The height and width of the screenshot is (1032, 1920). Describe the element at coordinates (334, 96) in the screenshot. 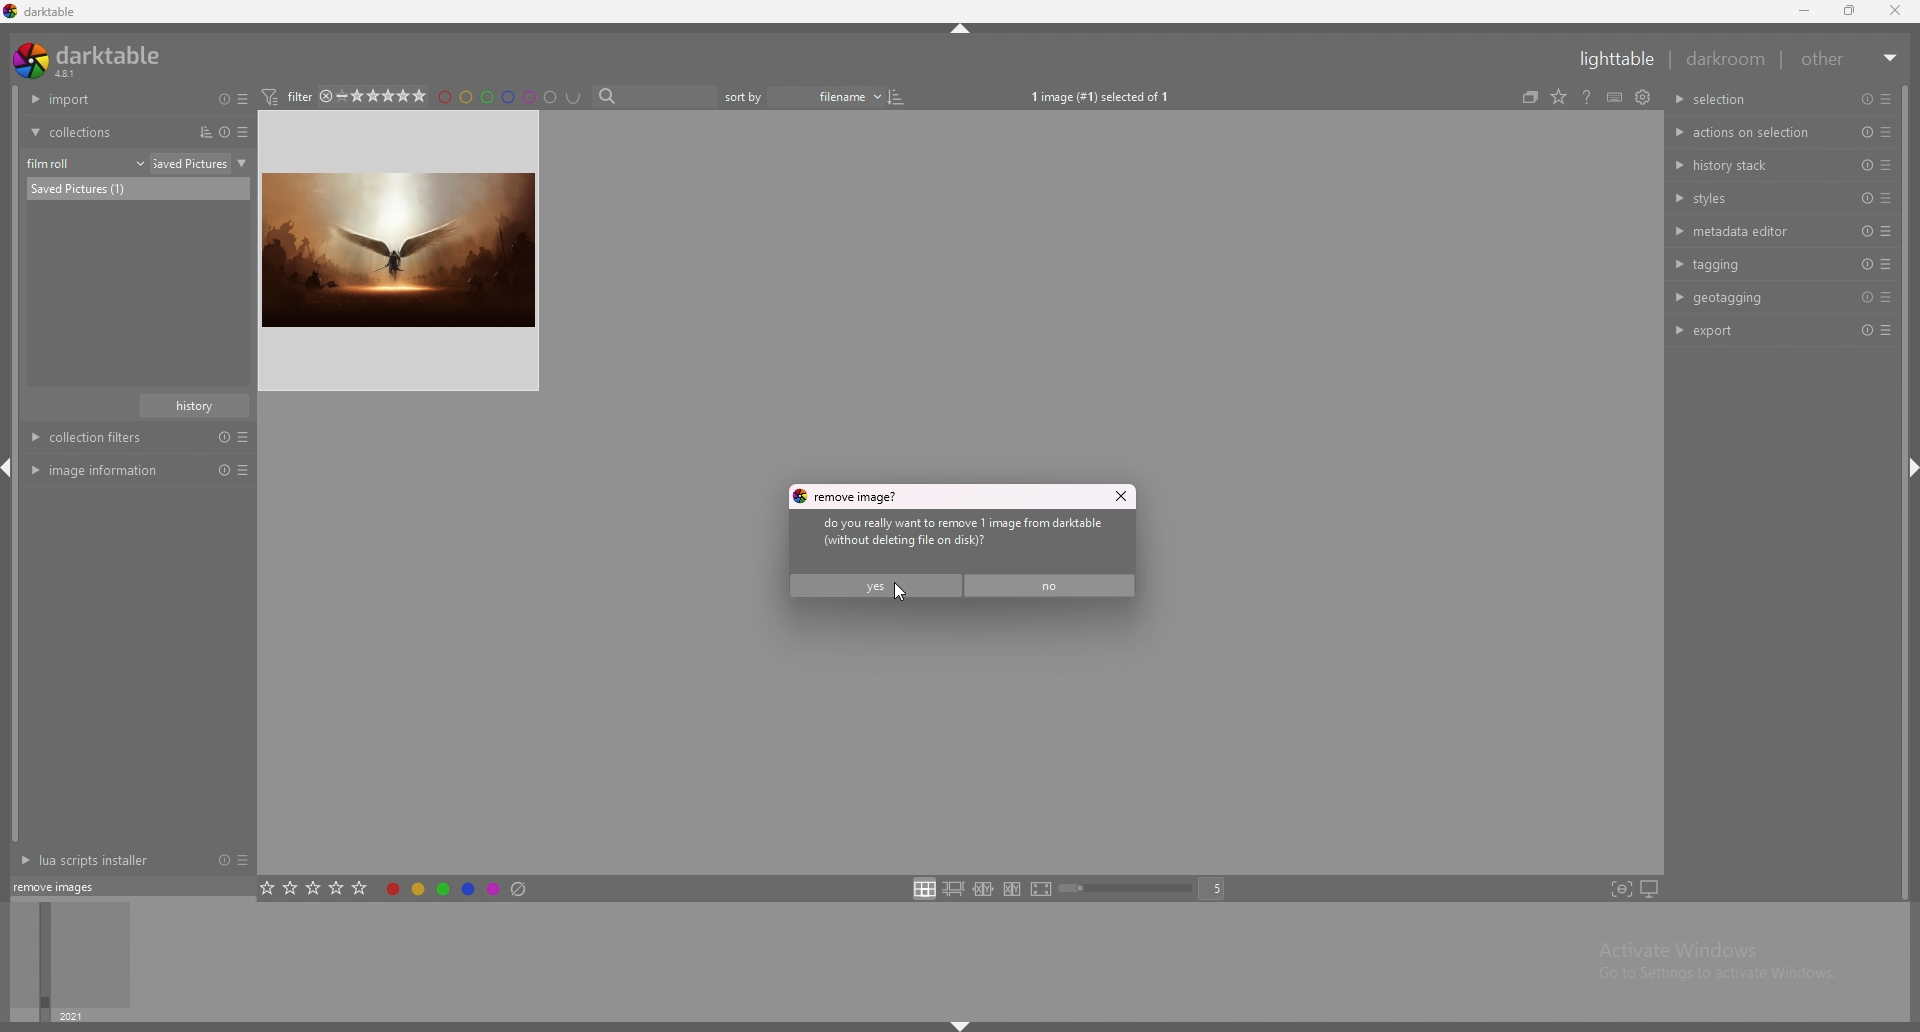

I see `4star` at that location.